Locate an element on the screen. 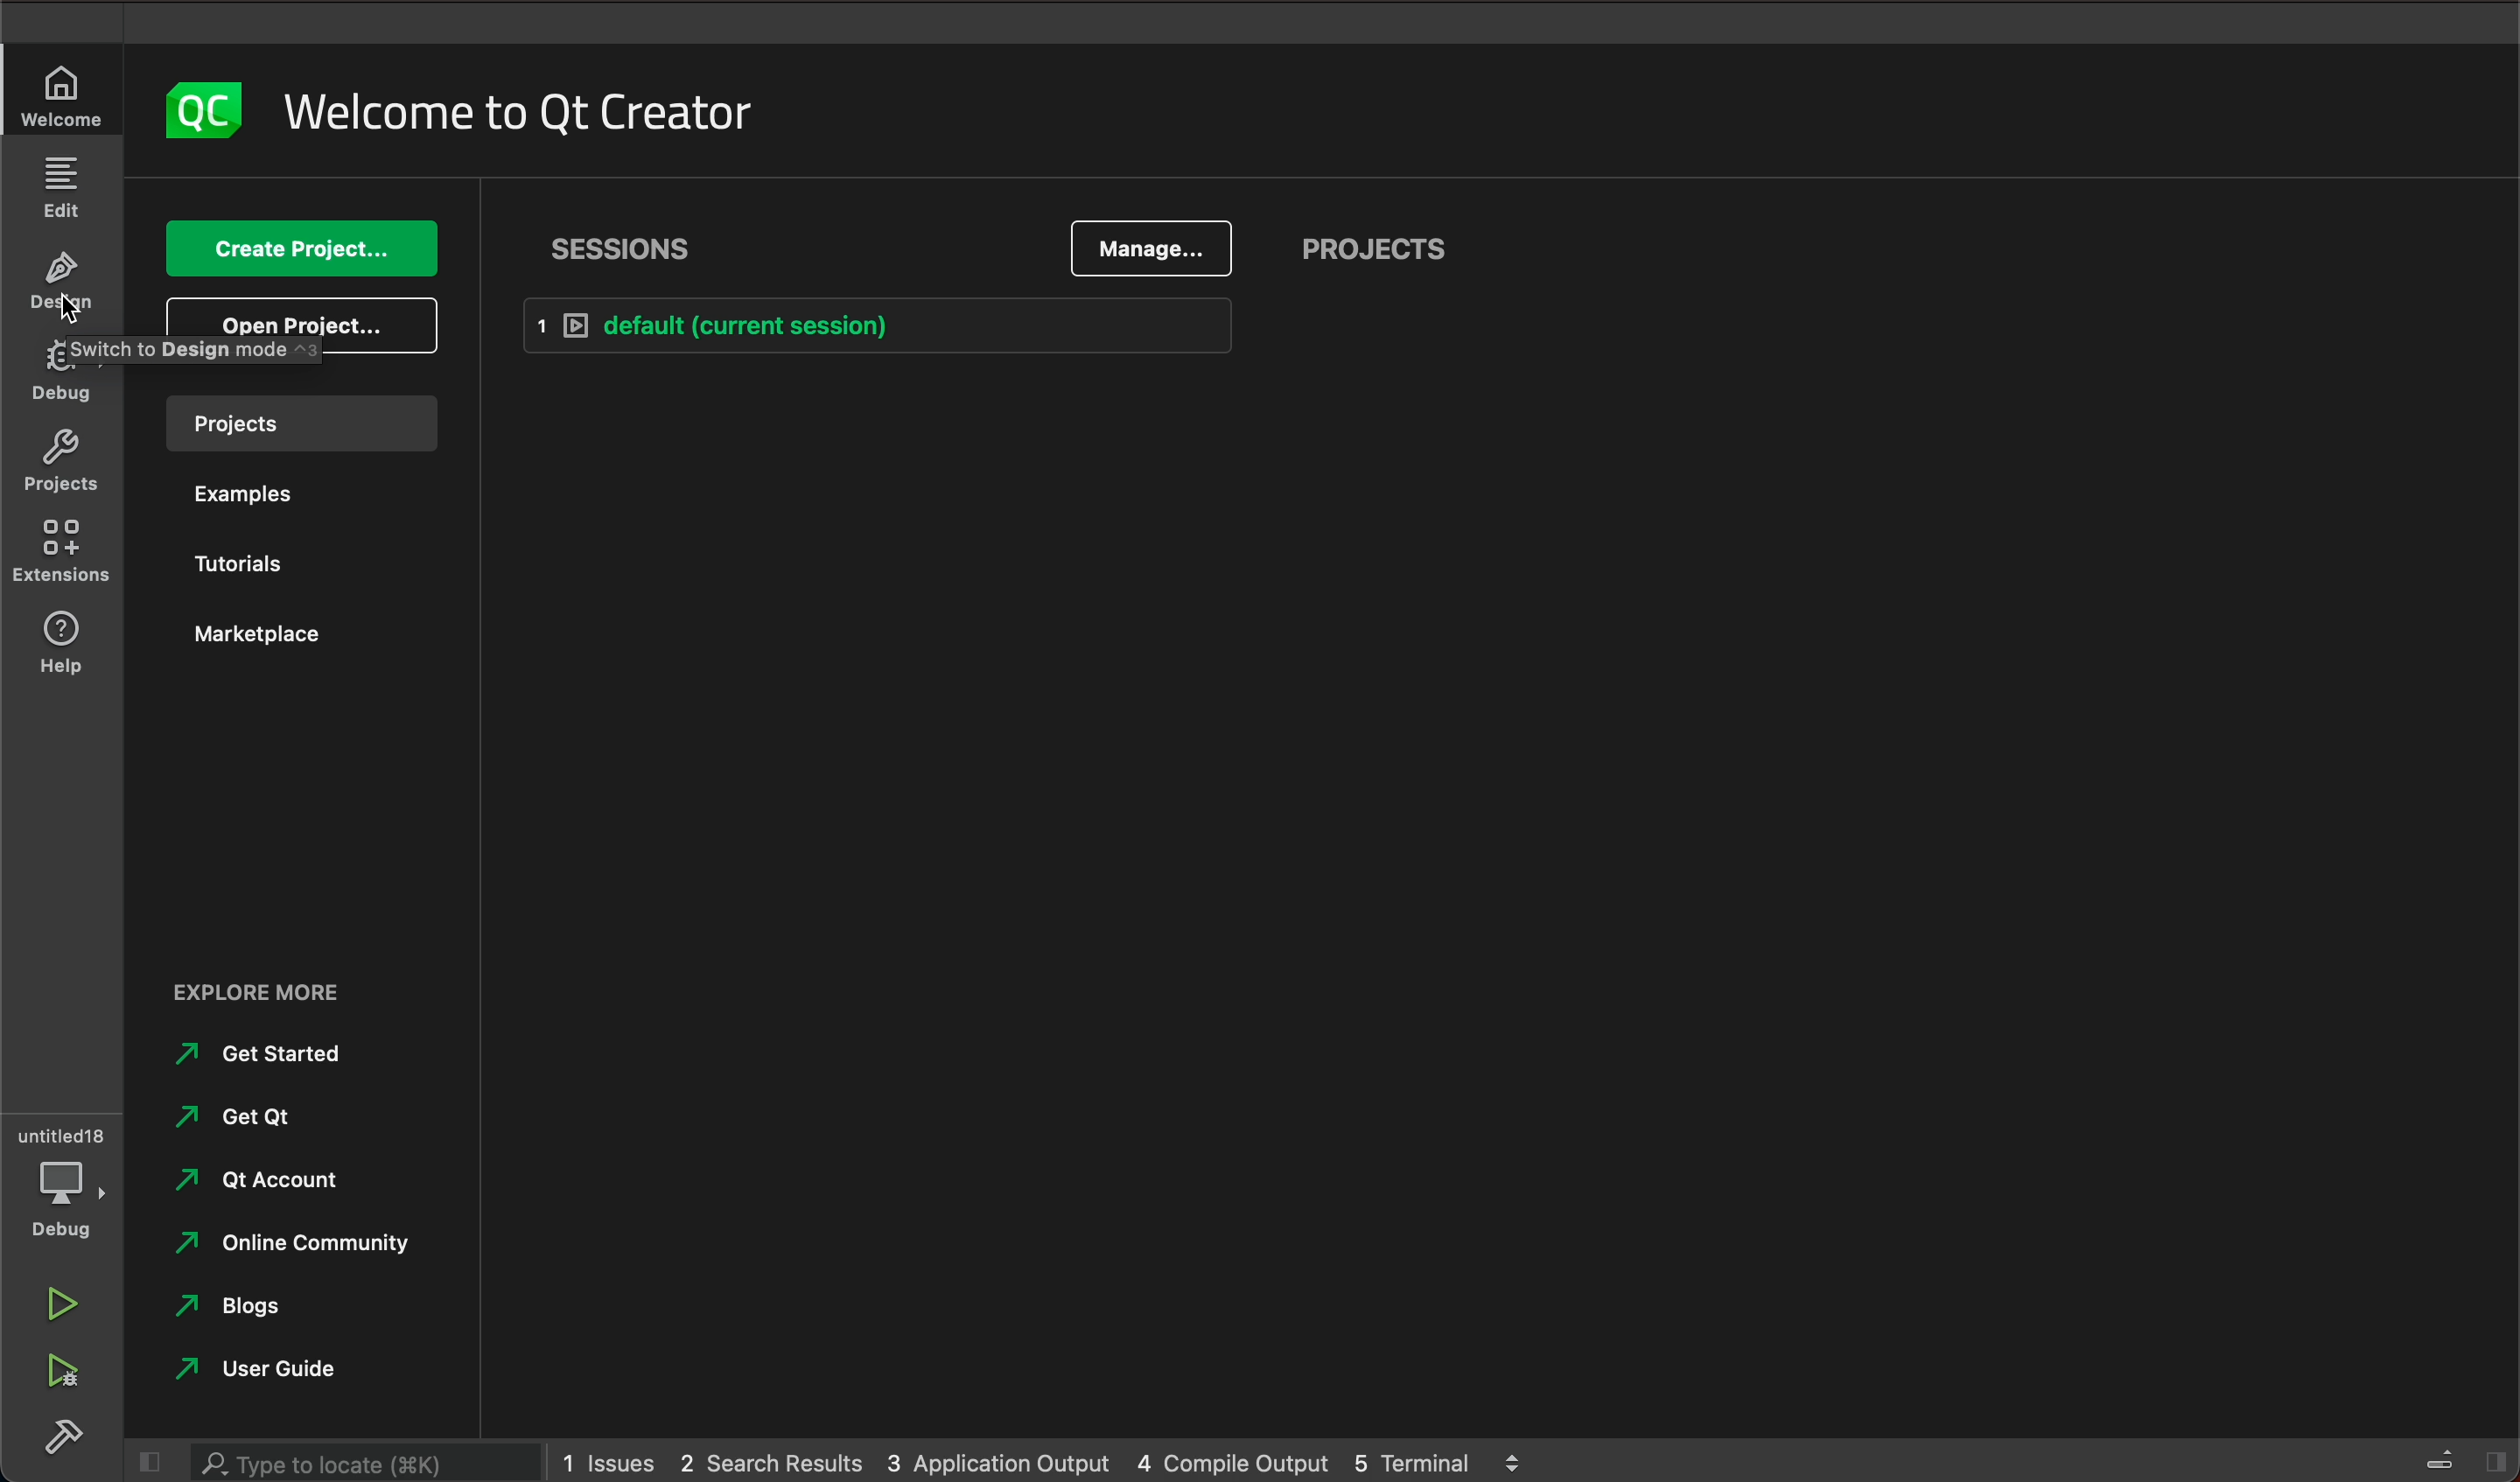 This screenshot has height=1482, width=2520. cursor is located at coordinates (74, 311).